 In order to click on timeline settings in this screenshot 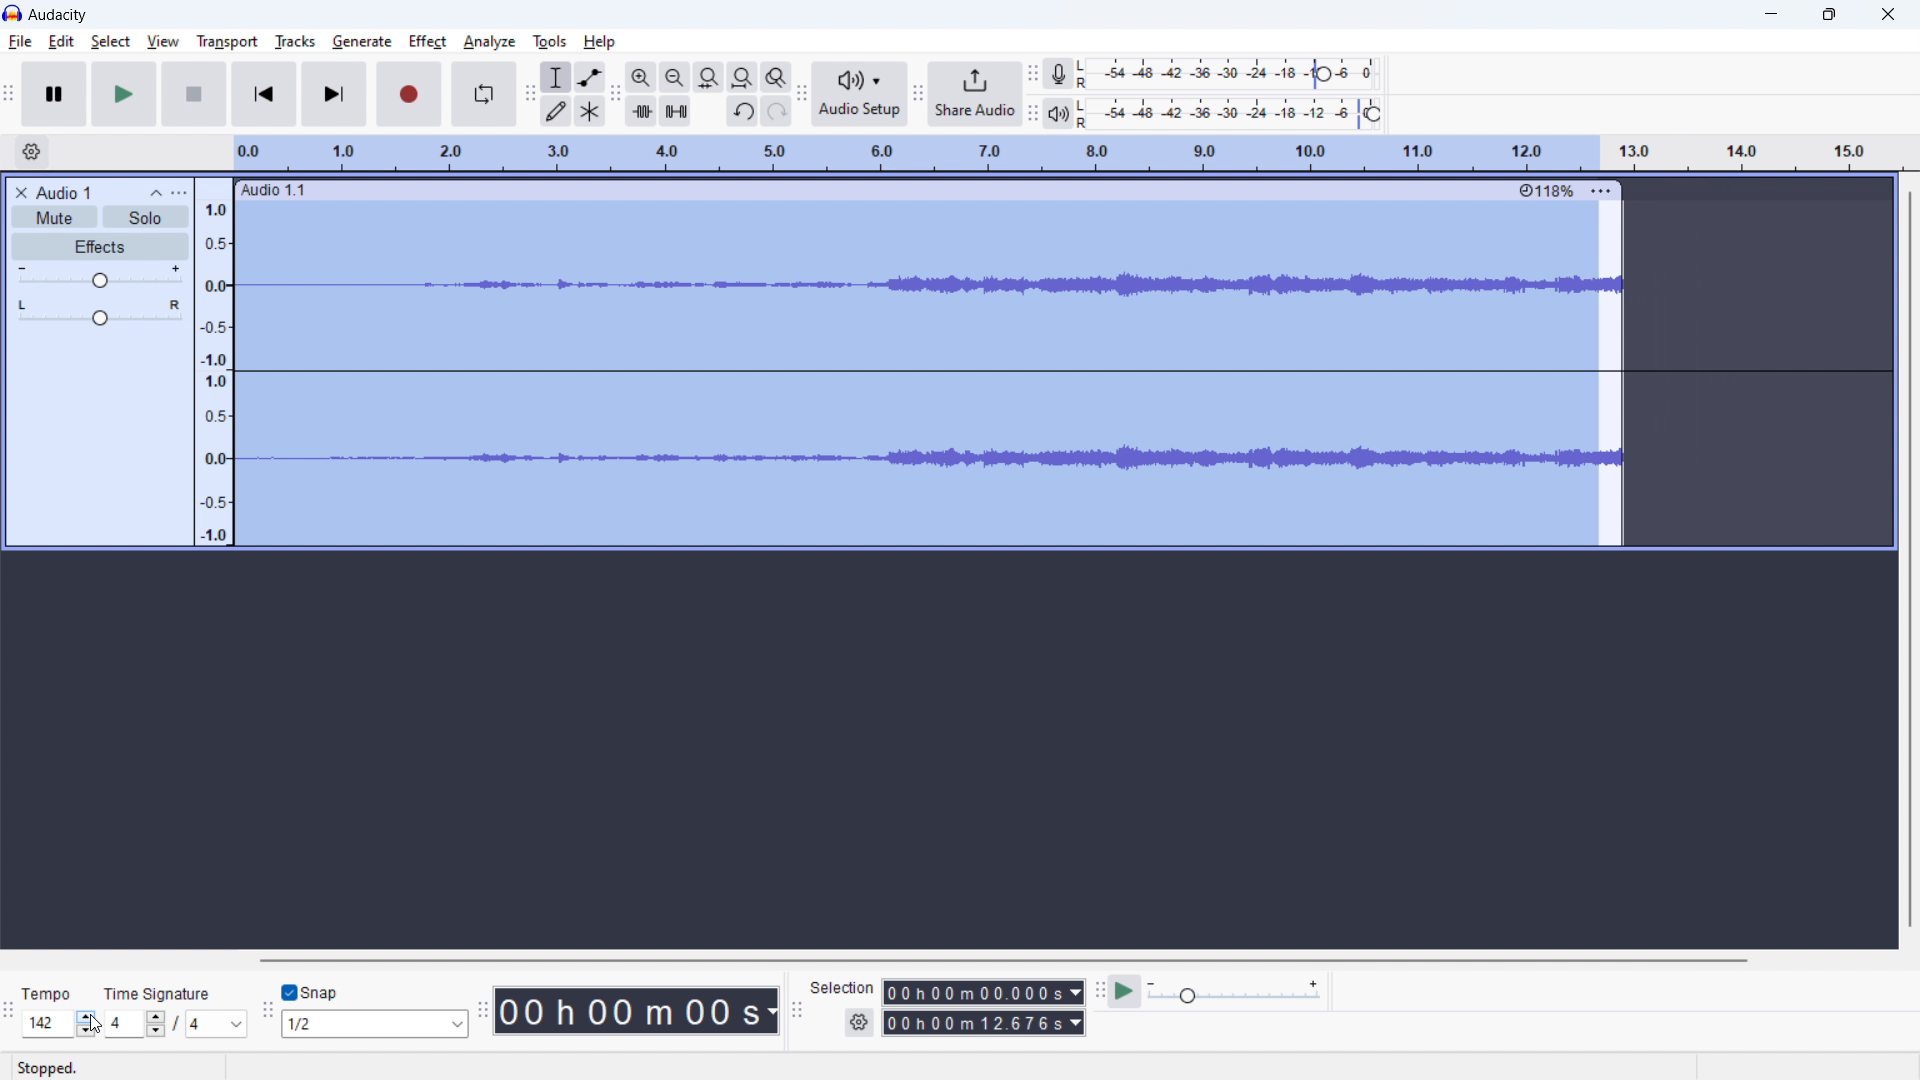, I will do `click(32, 152)`.